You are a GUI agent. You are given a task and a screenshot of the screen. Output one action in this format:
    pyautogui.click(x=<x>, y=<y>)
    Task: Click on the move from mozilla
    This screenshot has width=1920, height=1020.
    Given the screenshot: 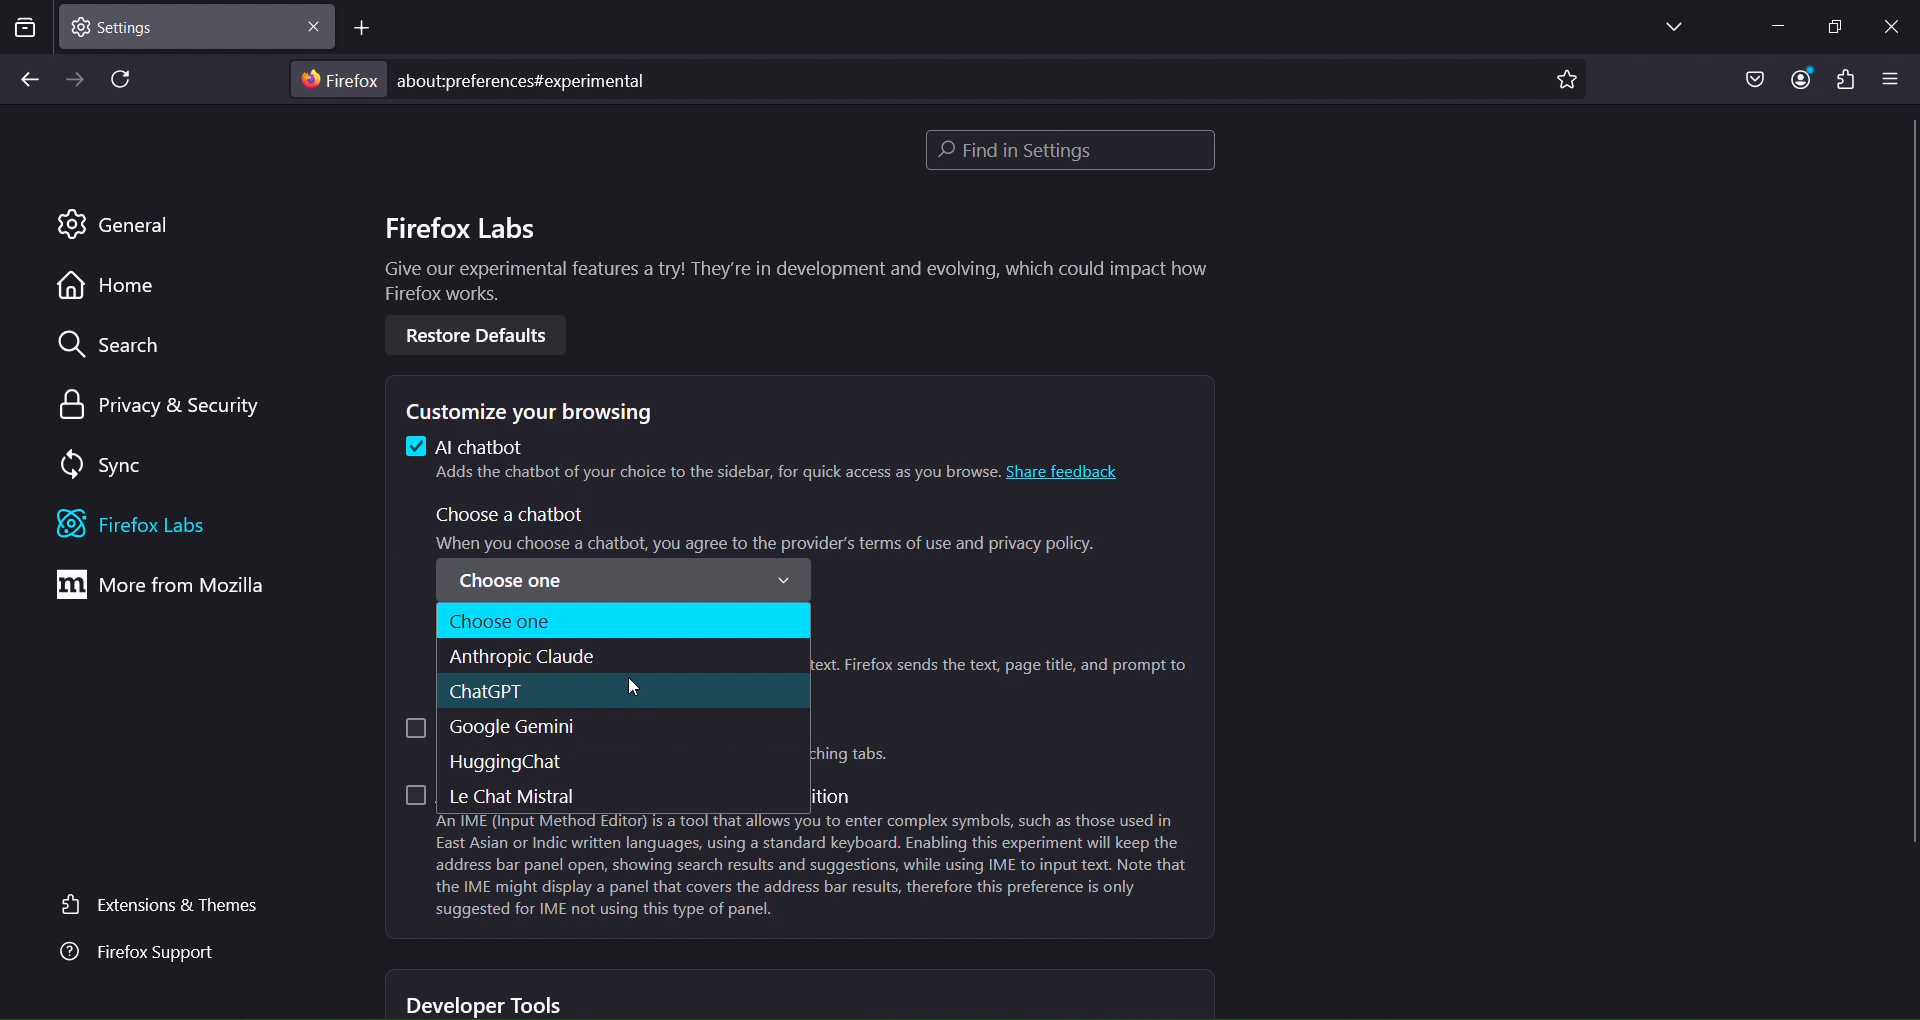 What is the action you would take?
    pyautogui.click(x=167, y=589)
    